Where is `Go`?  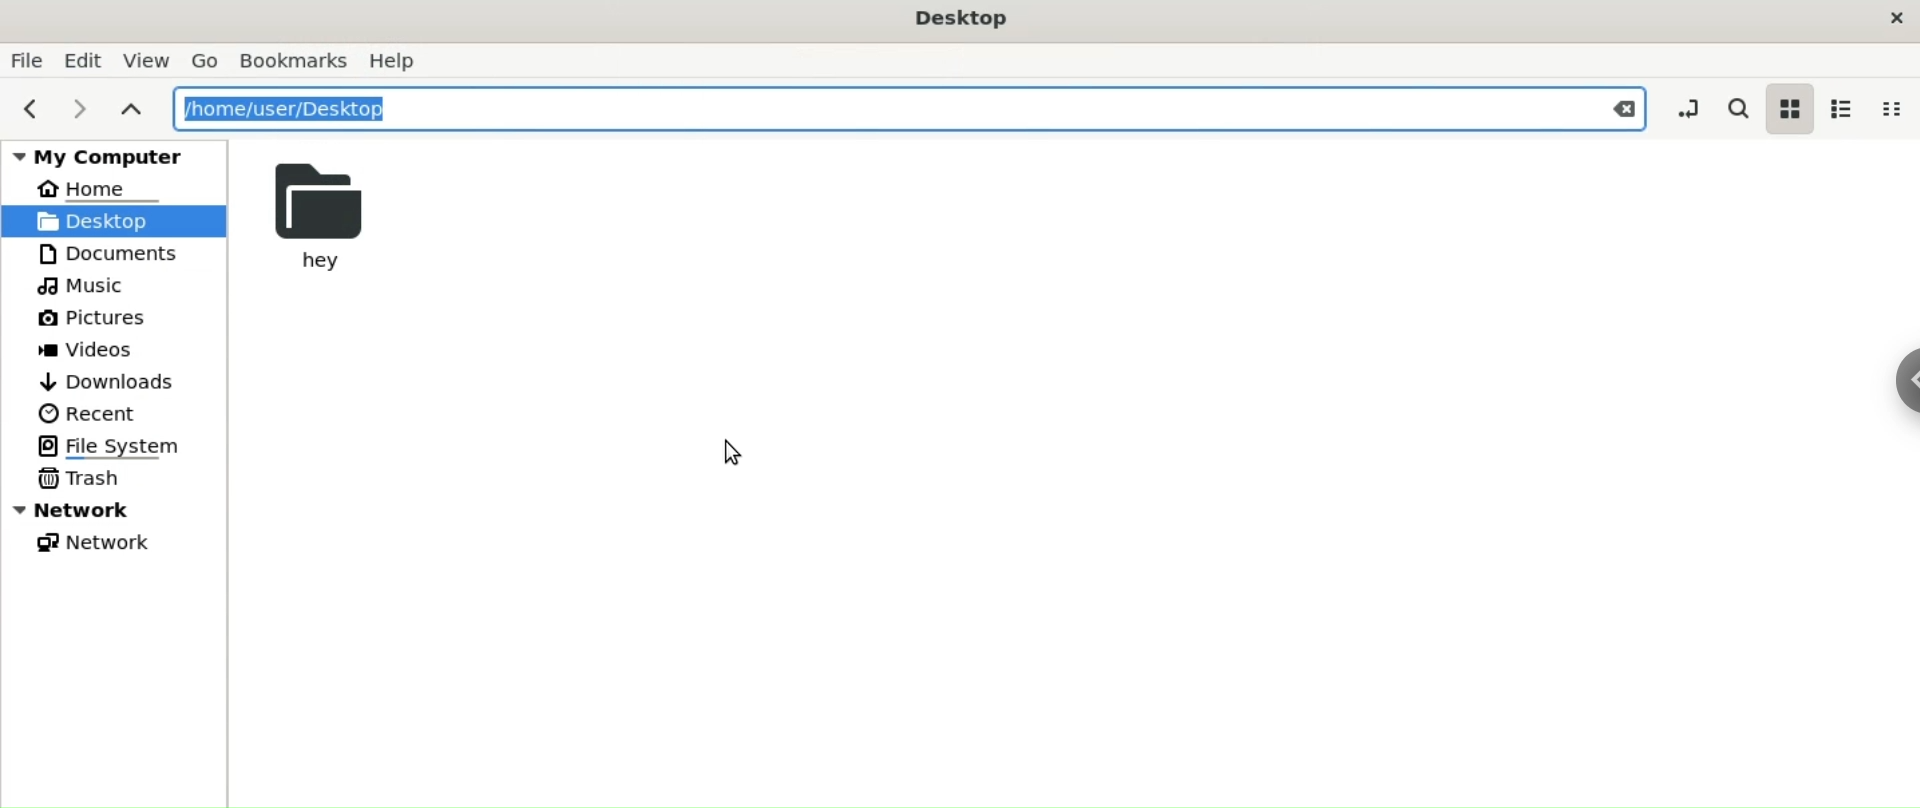 Go is located at coordinates (210, 61).